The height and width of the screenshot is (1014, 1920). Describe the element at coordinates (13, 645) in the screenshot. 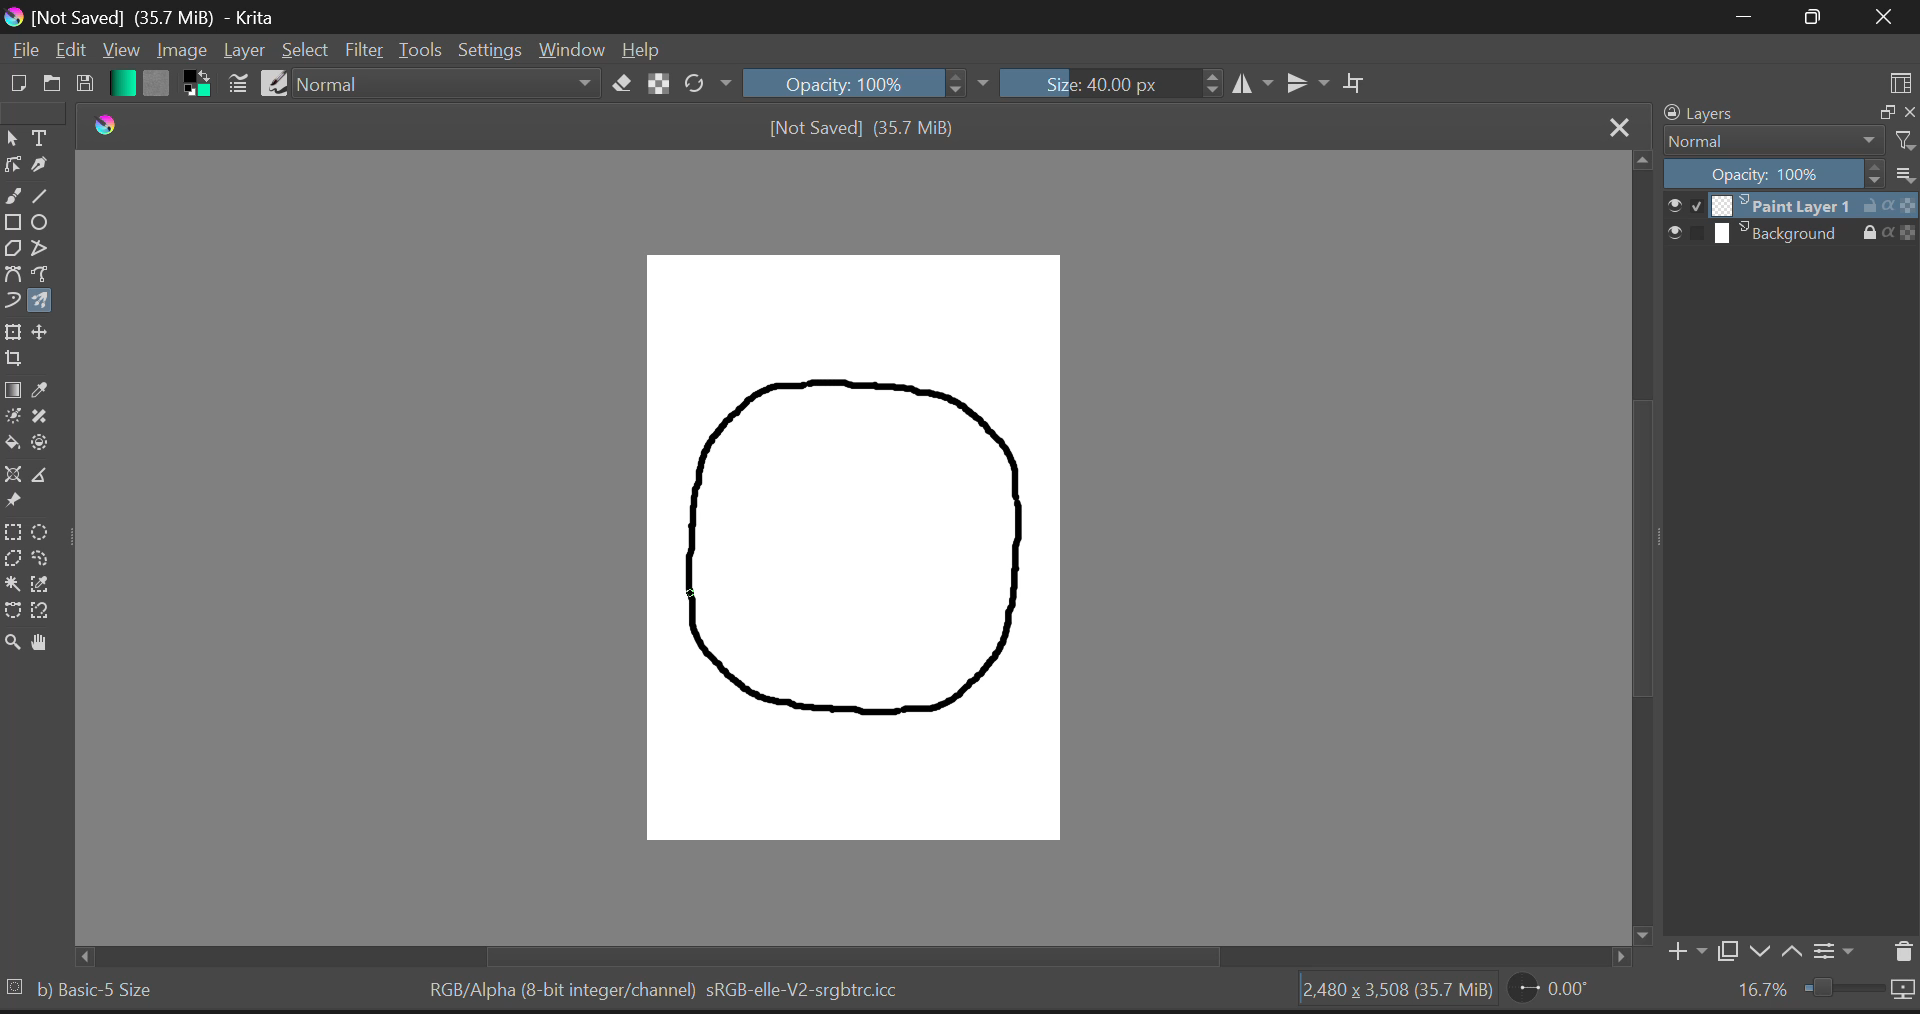

I see `Zoom` at that location.